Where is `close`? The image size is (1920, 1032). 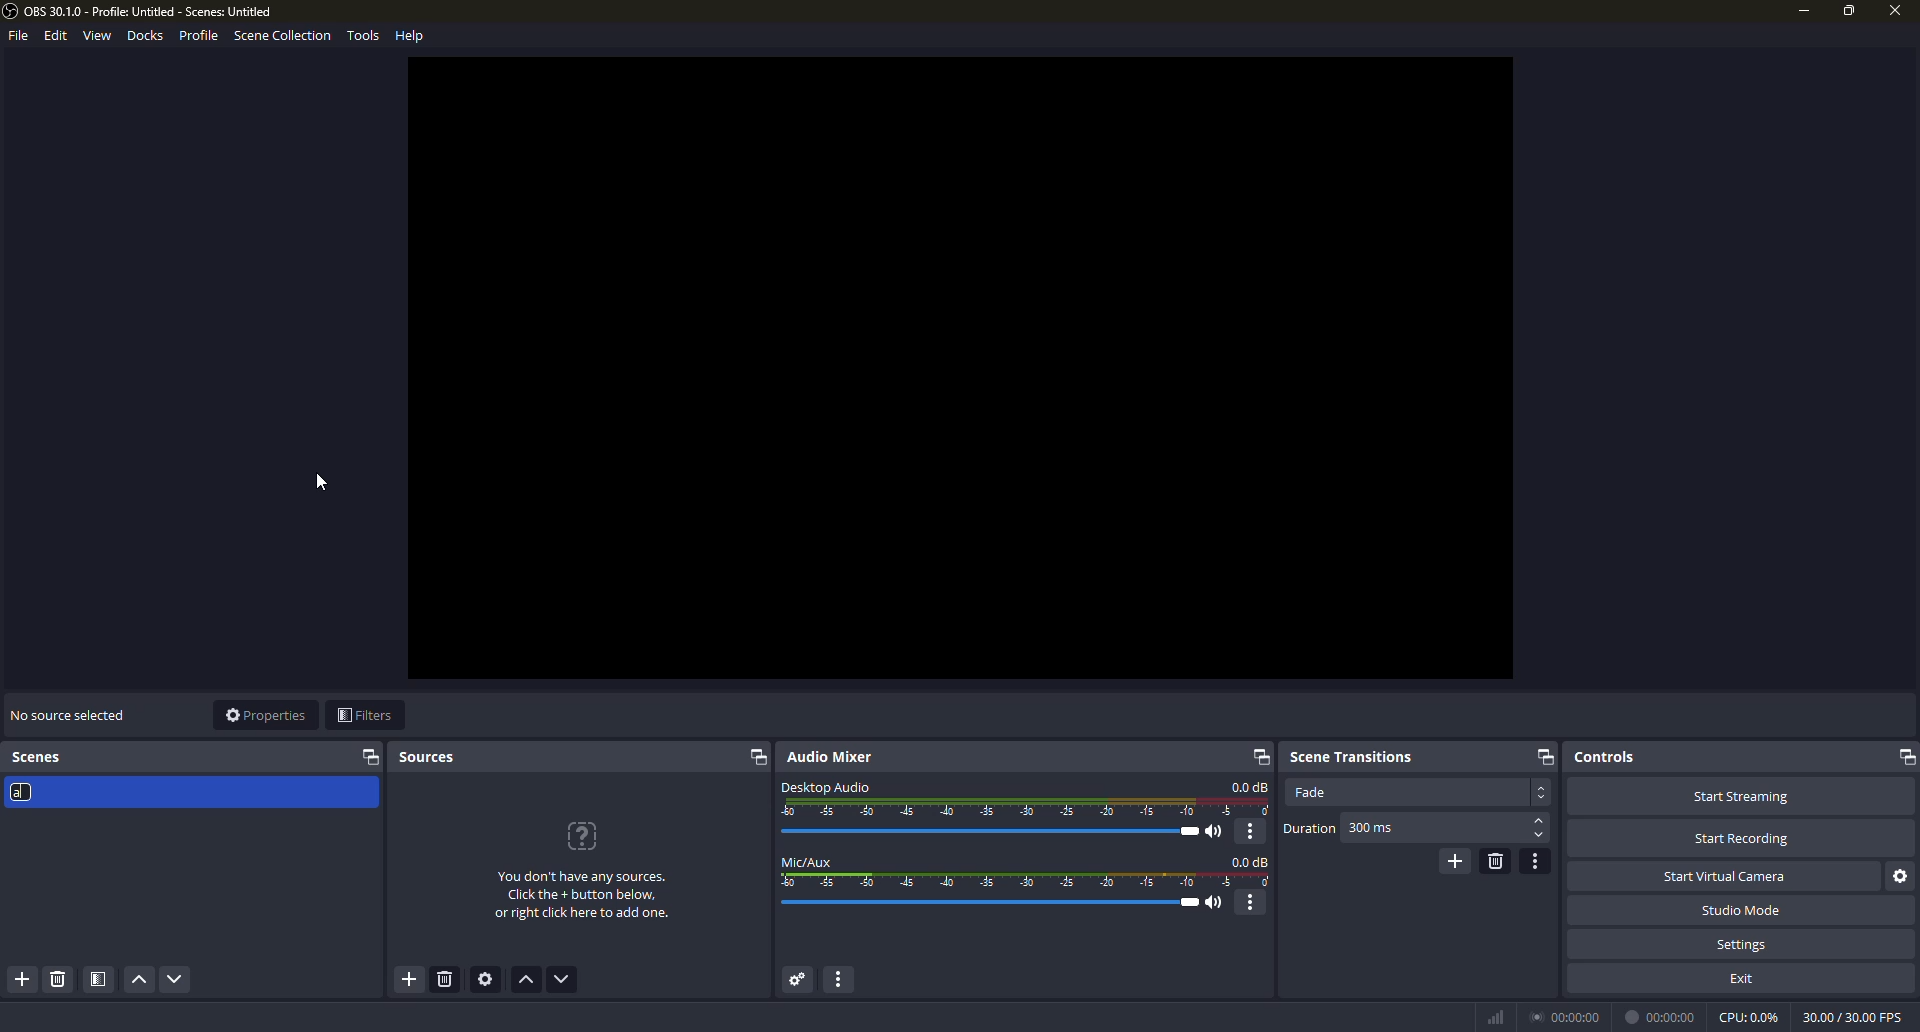 close is located at coordinates (1892, 13).